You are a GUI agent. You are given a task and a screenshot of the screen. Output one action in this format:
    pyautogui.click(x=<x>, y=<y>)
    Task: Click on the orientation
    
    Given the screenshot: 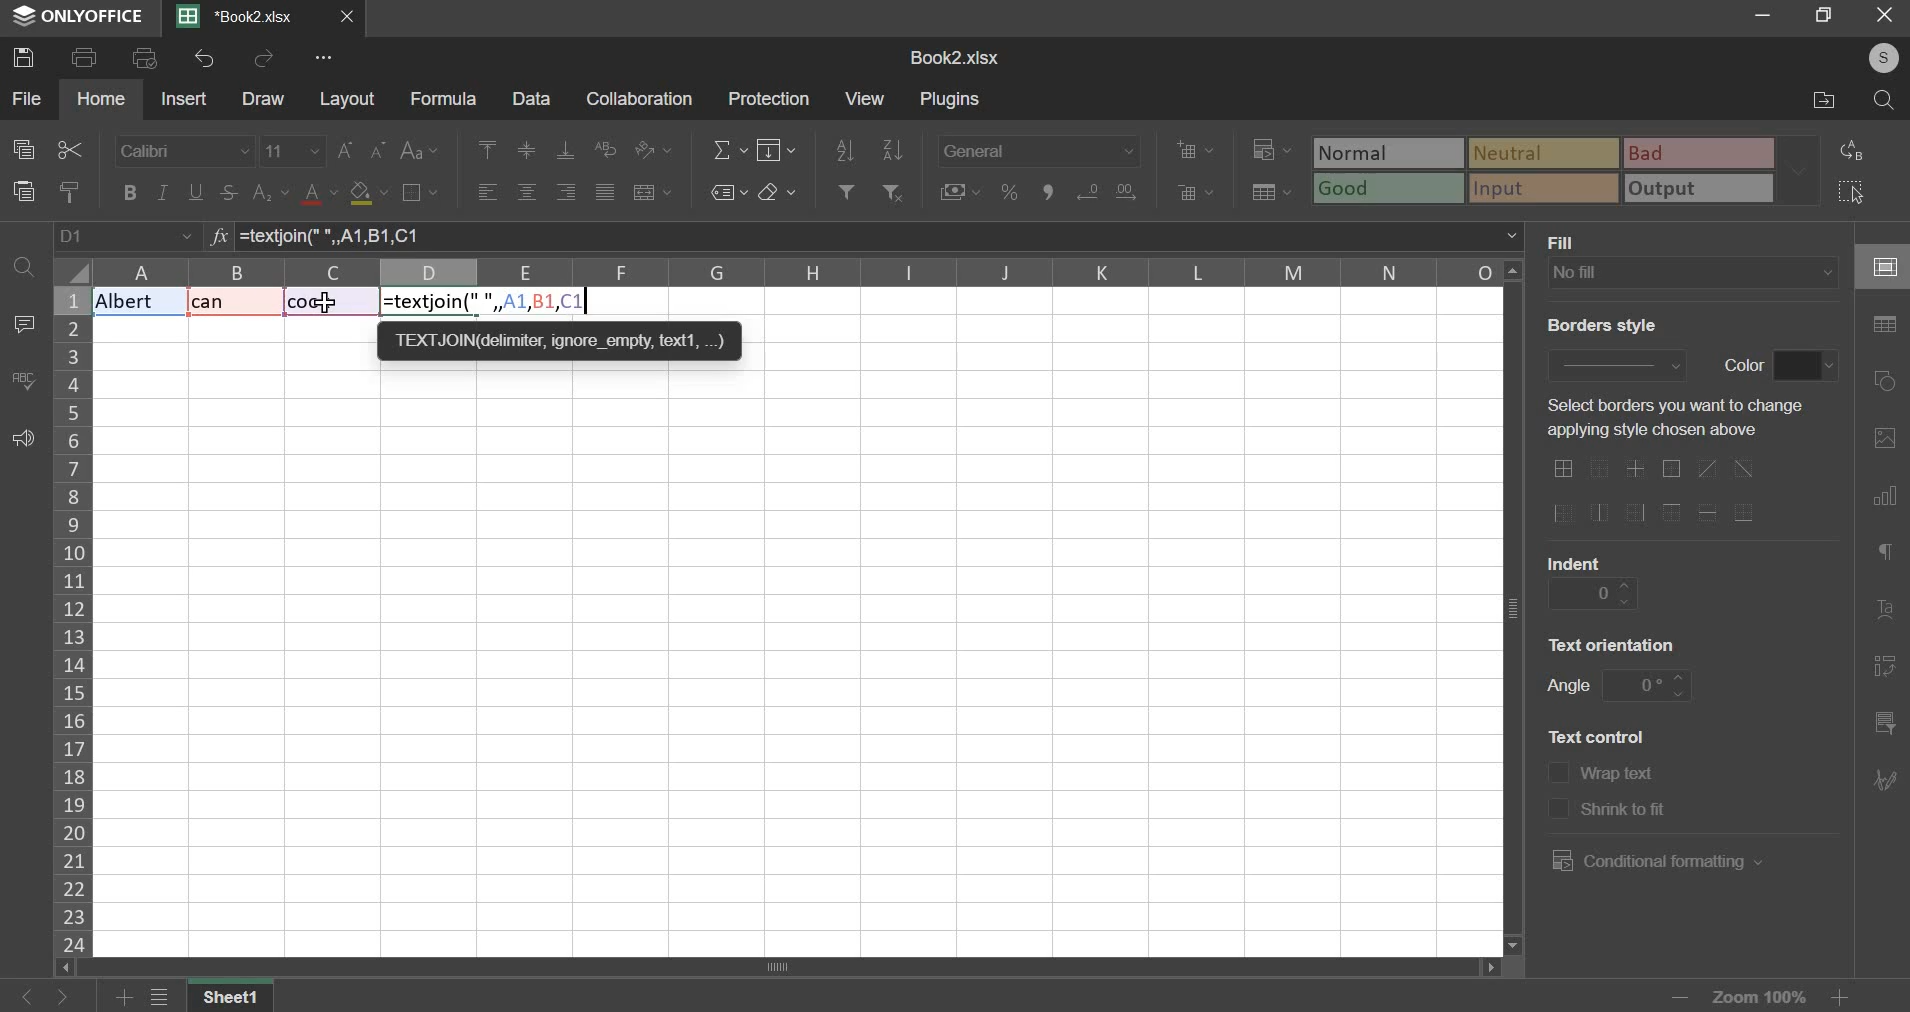 What is the action you would take?
    pyautogui.click(x=653, y=149)
    